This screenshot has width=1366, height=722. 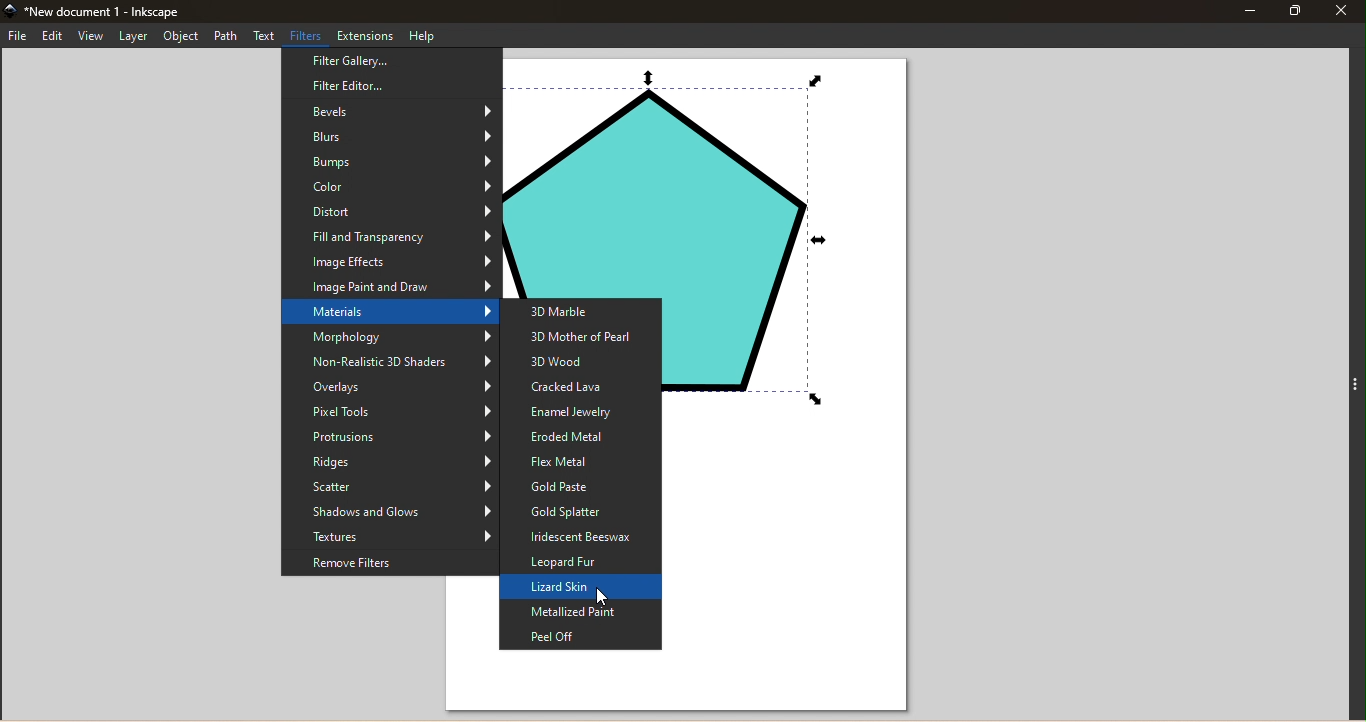 I want to click on Path, so click(x=227, y=36).